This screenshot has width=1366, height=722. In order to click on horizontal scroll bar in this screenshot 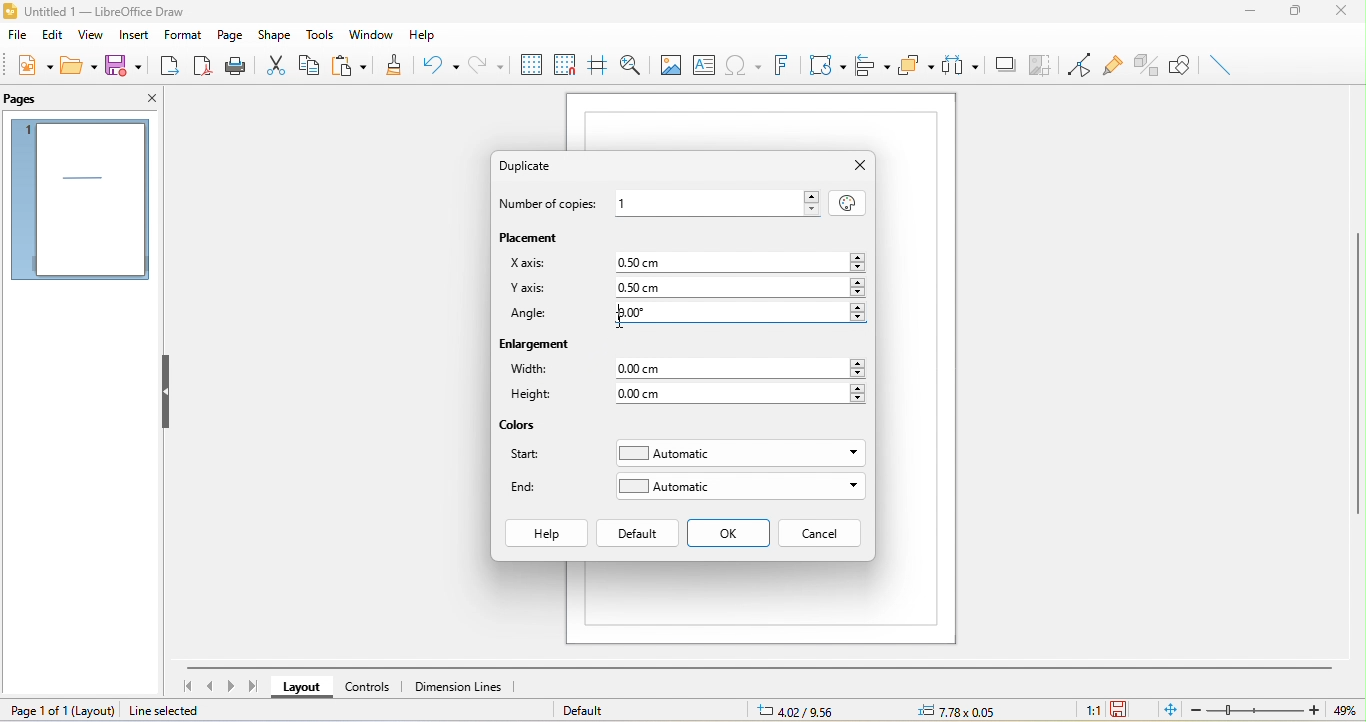, I will do `click(759, 666)`.